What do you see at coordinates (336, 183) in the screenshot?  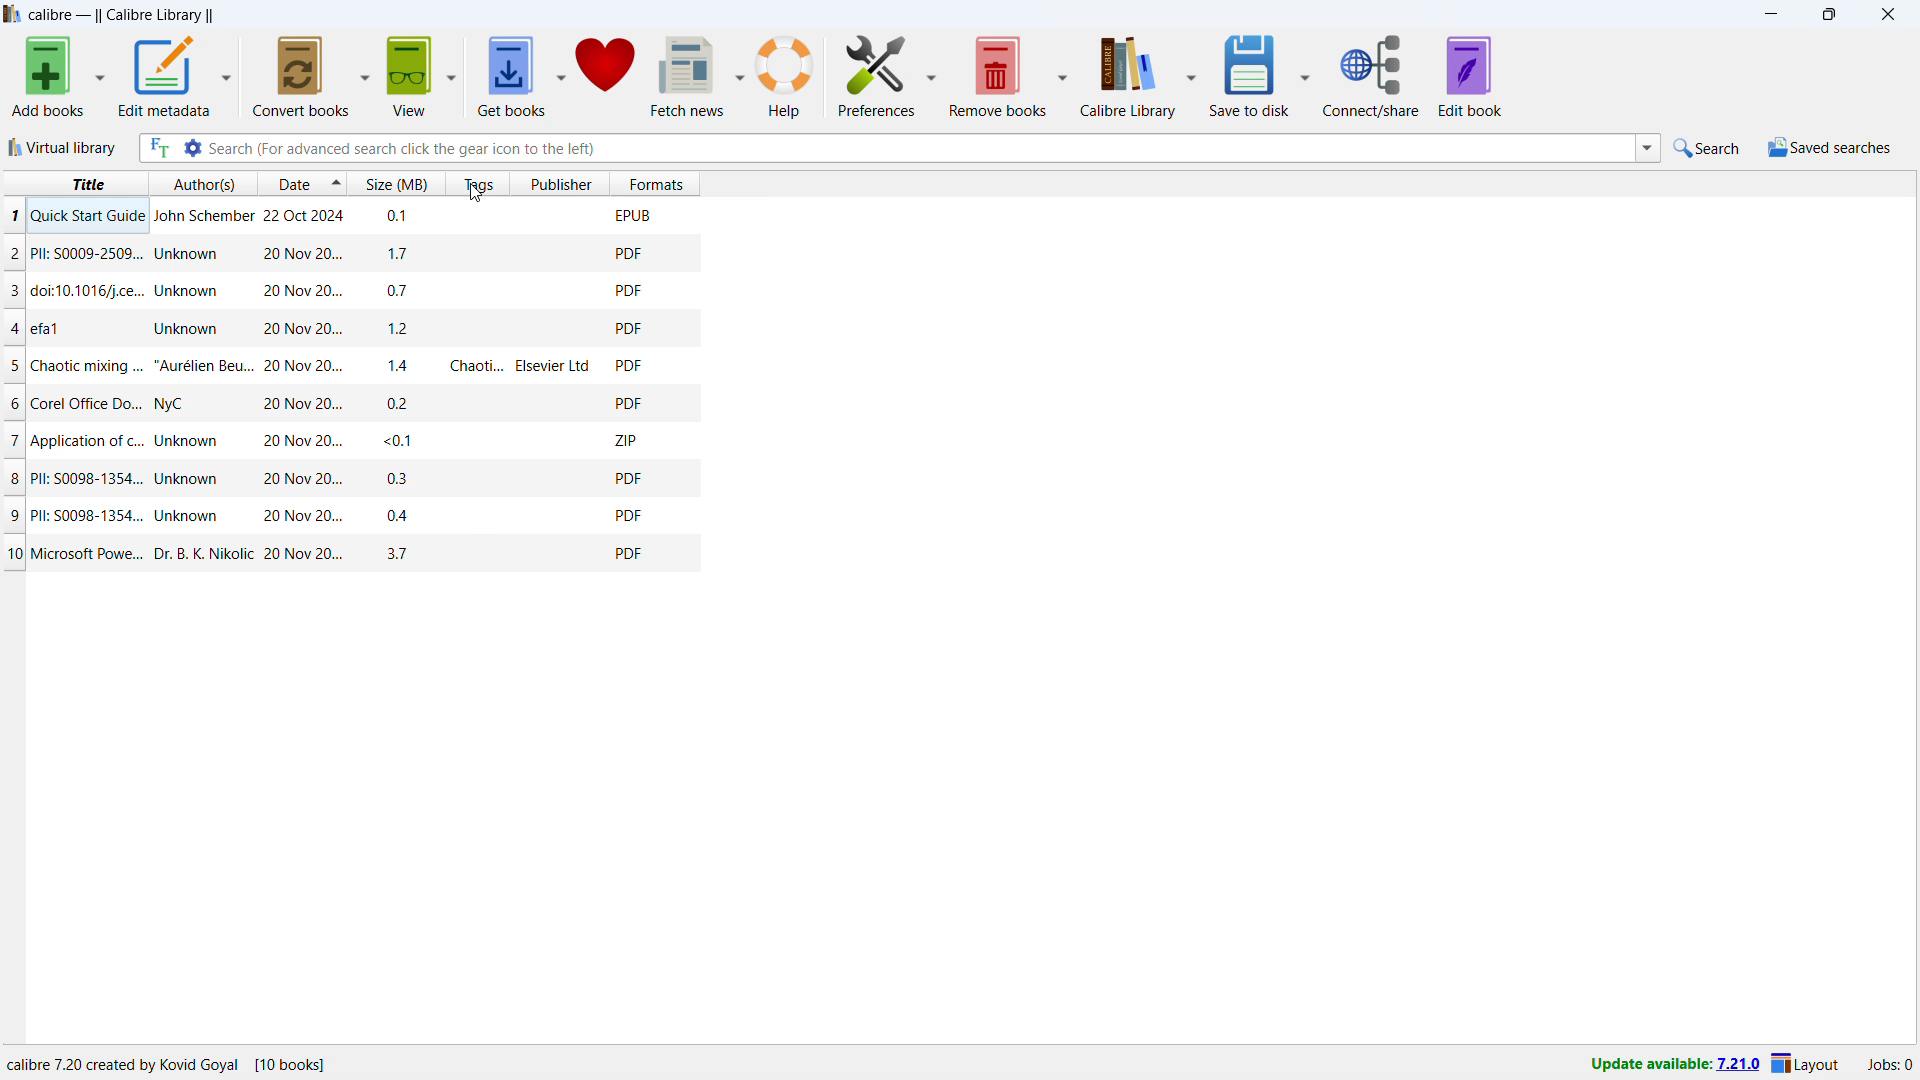 I see `select sorting order` at bounding box center [336, 183].